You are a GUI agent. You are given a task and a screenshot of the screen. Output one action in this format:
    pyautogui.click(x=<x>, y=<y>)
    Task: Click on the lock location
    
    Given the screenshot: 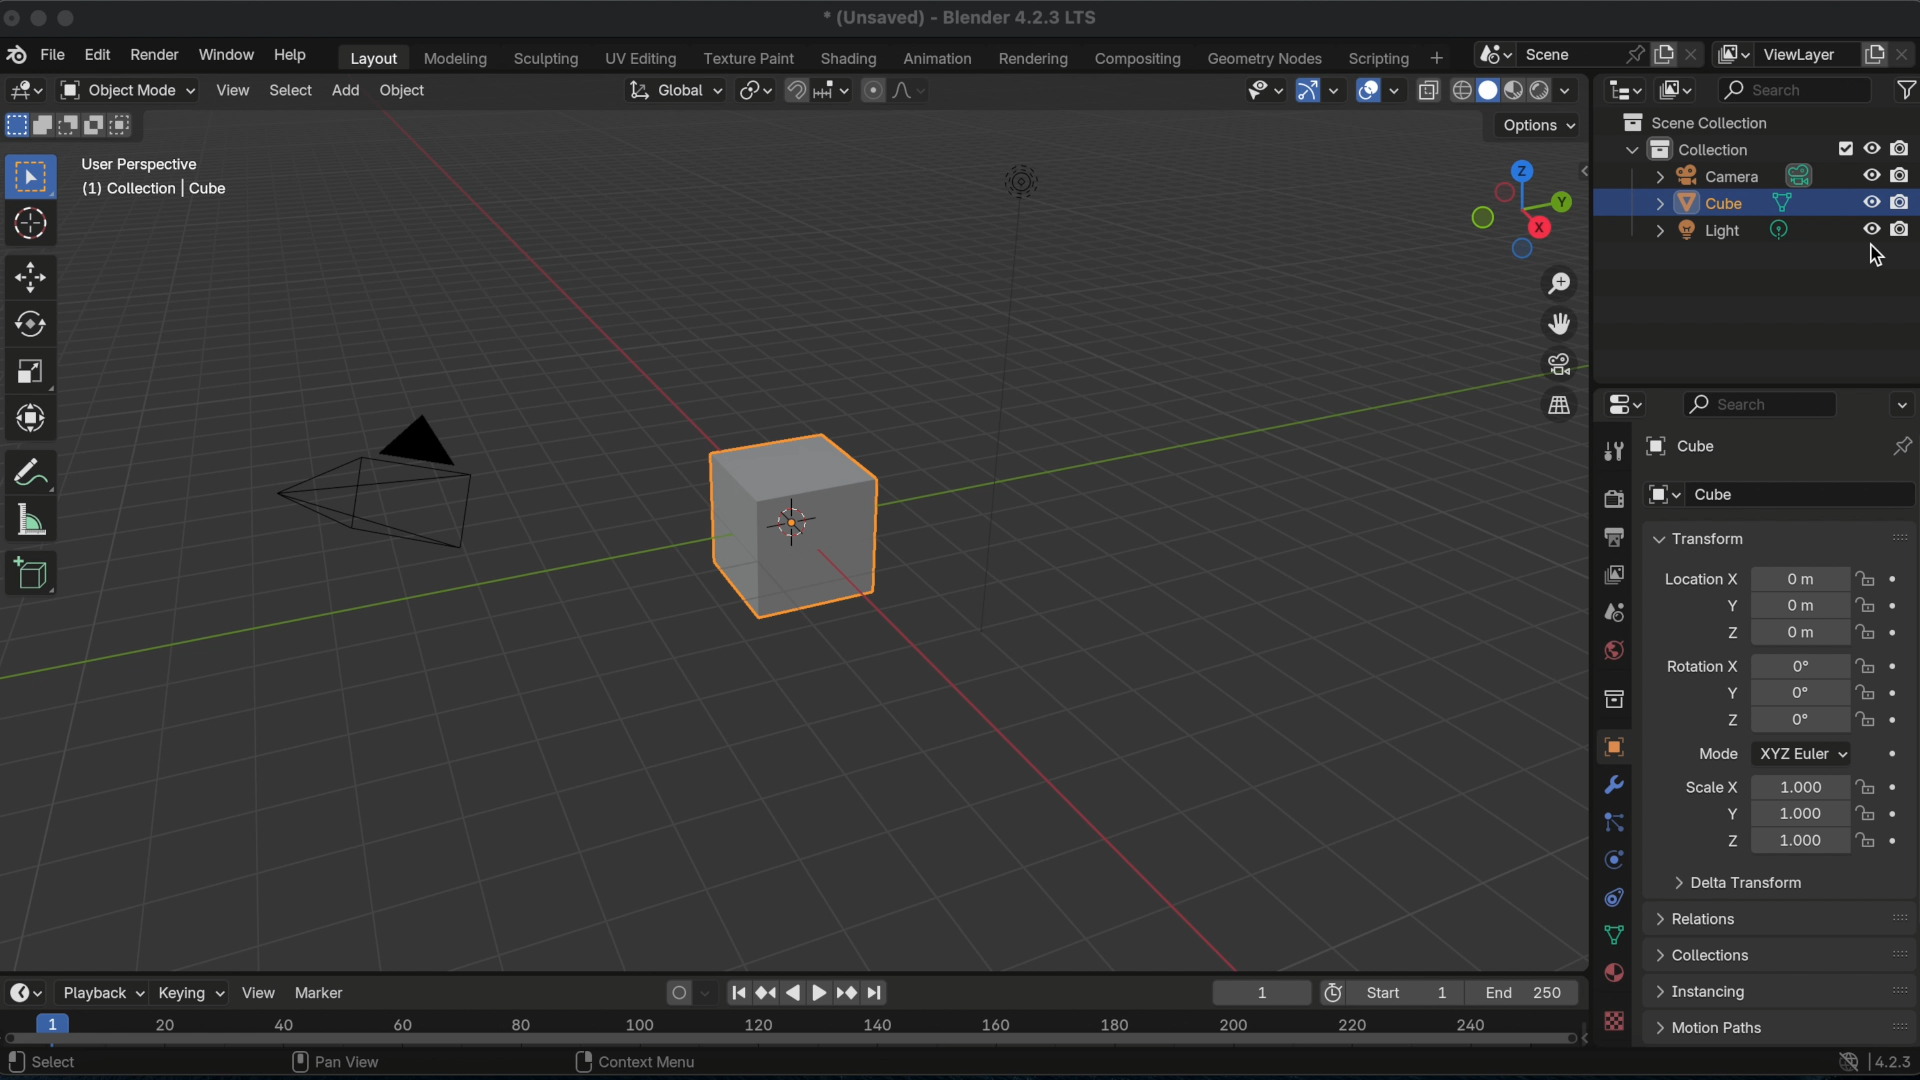 What is the action you would take?
    pyautogui.click(x=1866, y=604)
    